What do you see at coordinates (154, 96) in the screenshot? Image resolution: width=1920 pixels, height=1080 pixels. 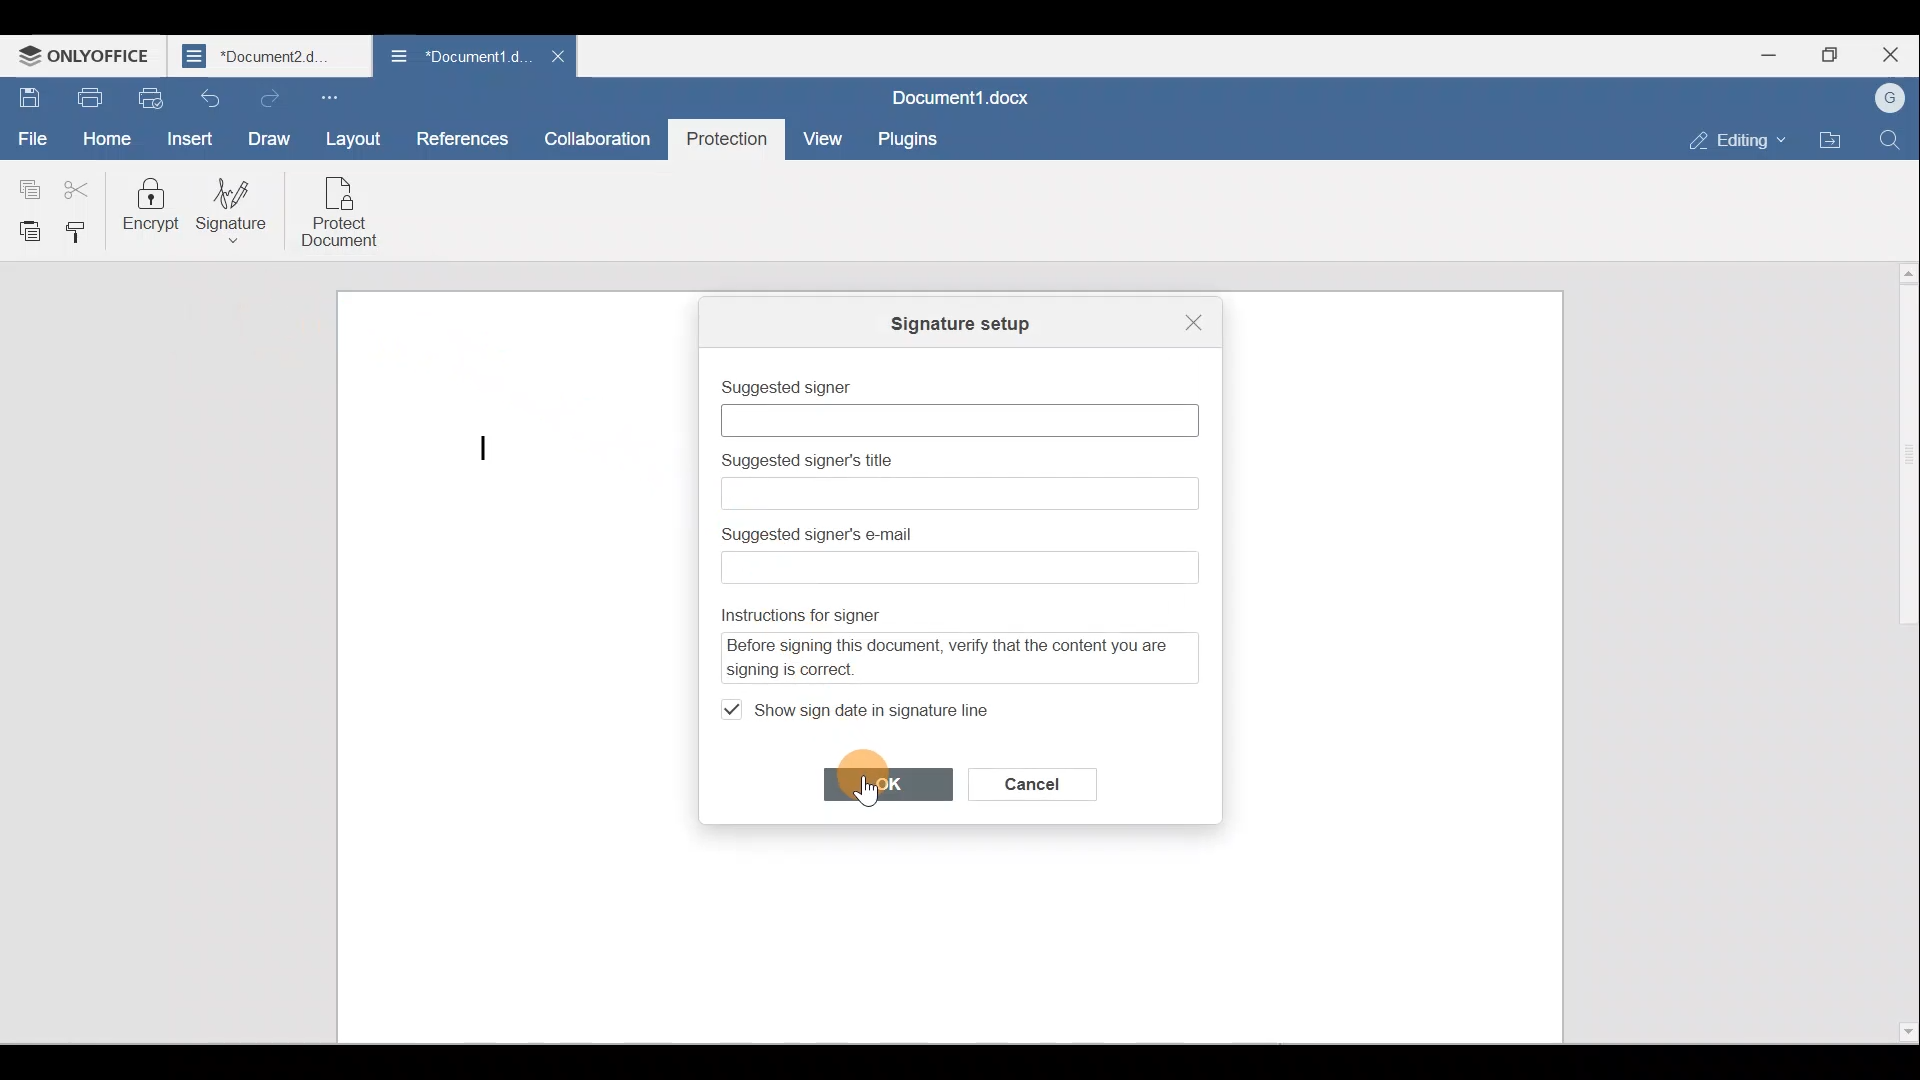 I see `Quick print` at bounding box center [154, 96].